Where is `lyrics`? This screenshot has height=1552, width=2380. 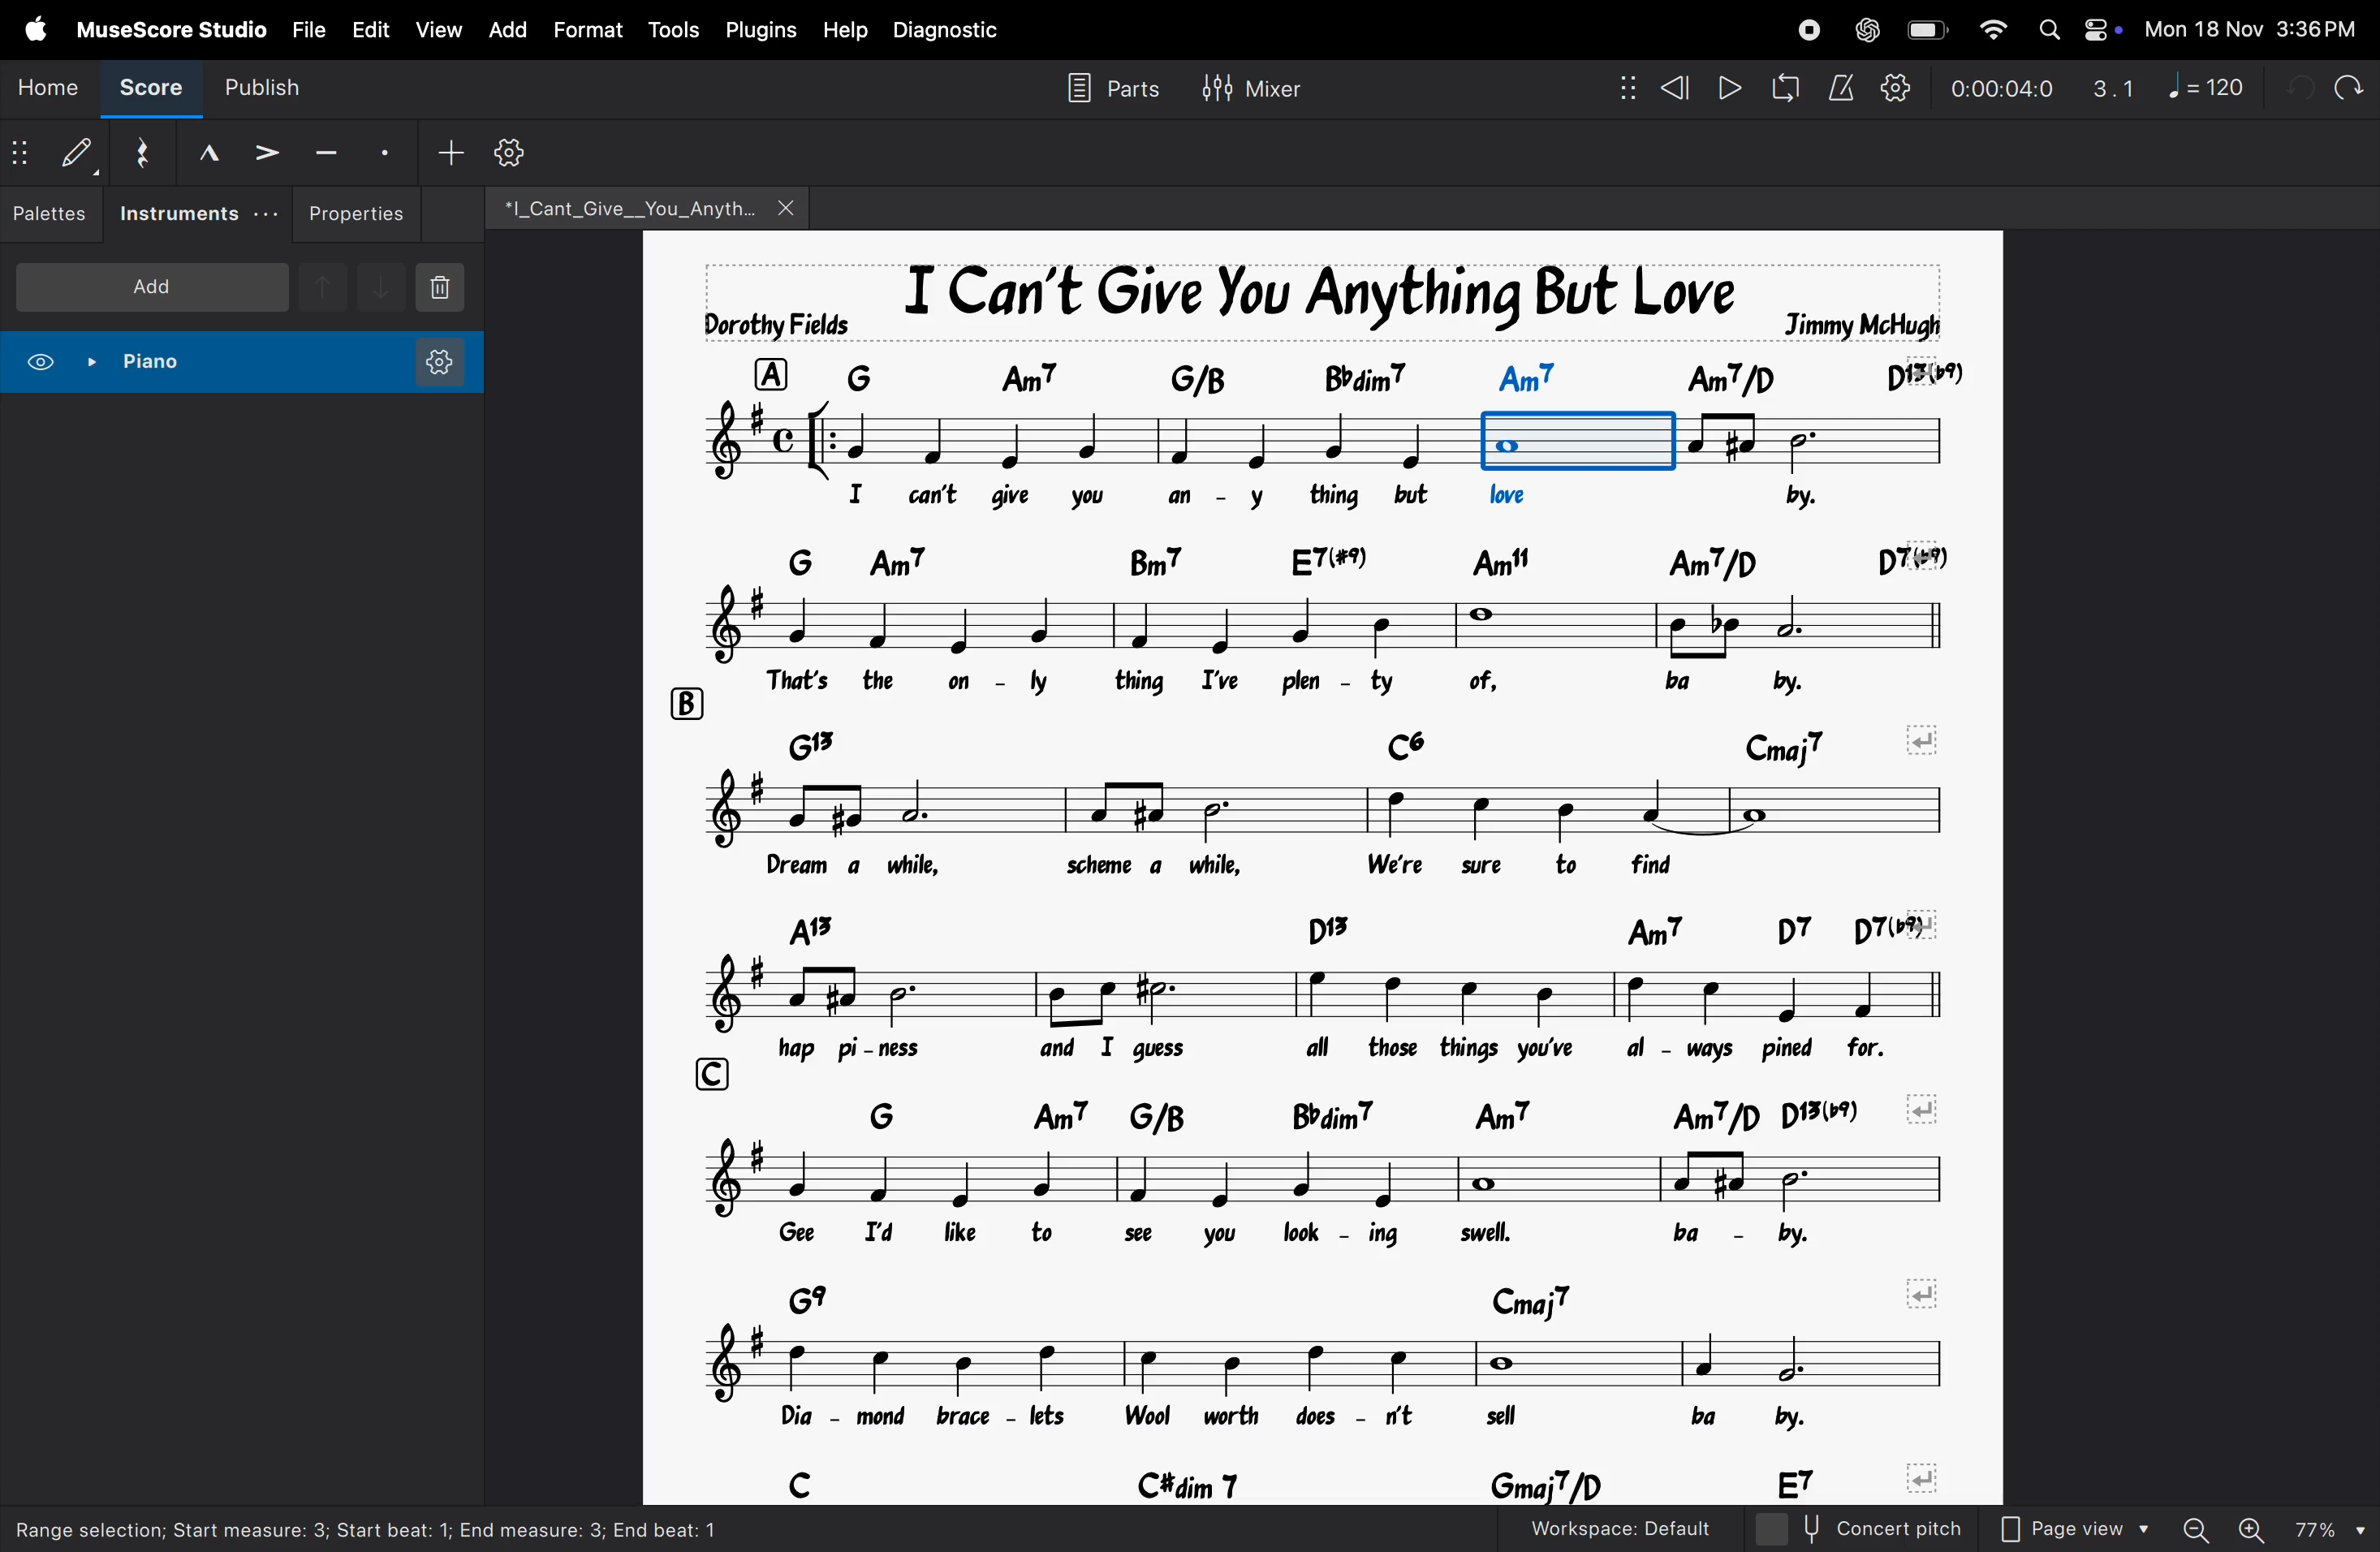
lyrics is located at coordinates (1366, 1243).